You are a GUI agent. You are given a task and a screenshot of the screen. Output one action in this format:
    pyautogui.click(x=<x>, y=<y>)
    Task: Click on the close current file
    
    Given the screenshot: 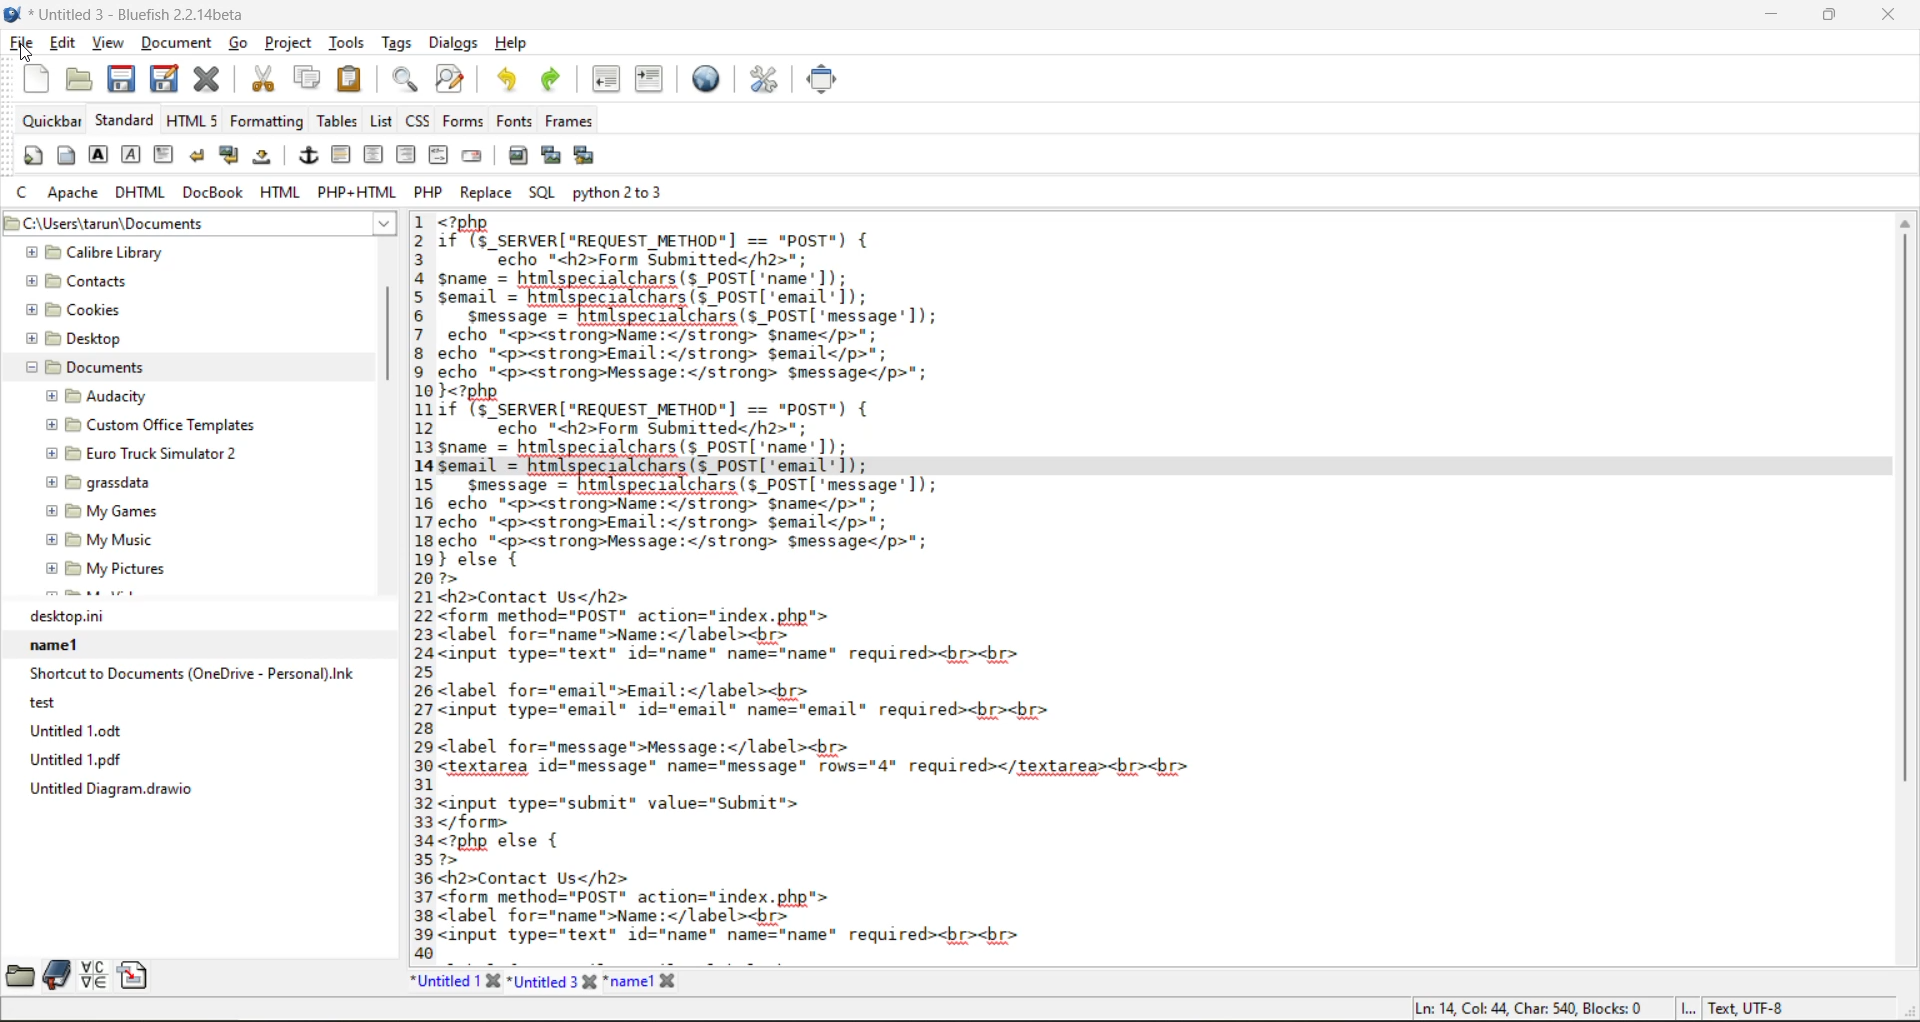 What is the action you would take?
    pyautogui.click(x=211, y=80)
    